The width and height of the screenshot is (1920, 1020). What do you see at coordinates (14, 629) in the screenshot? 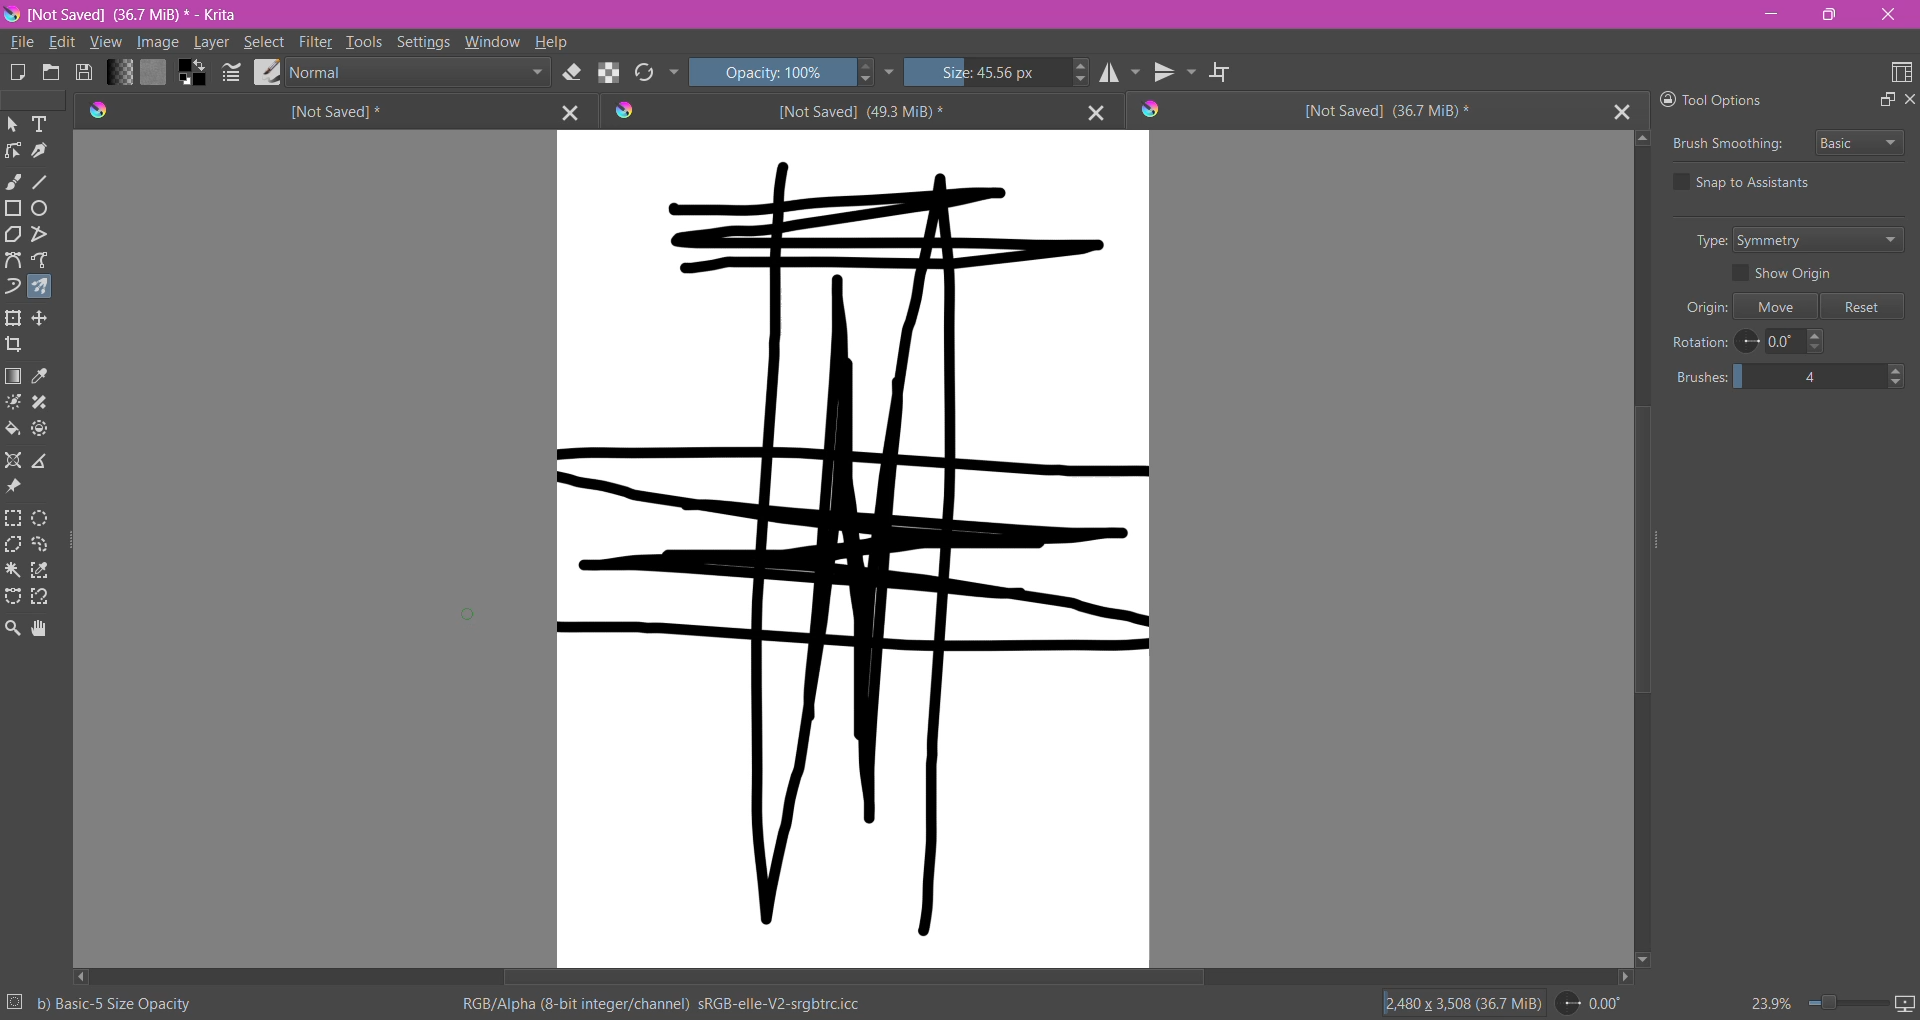
I see `Zoom Tool` at bounding box center [14, 629].